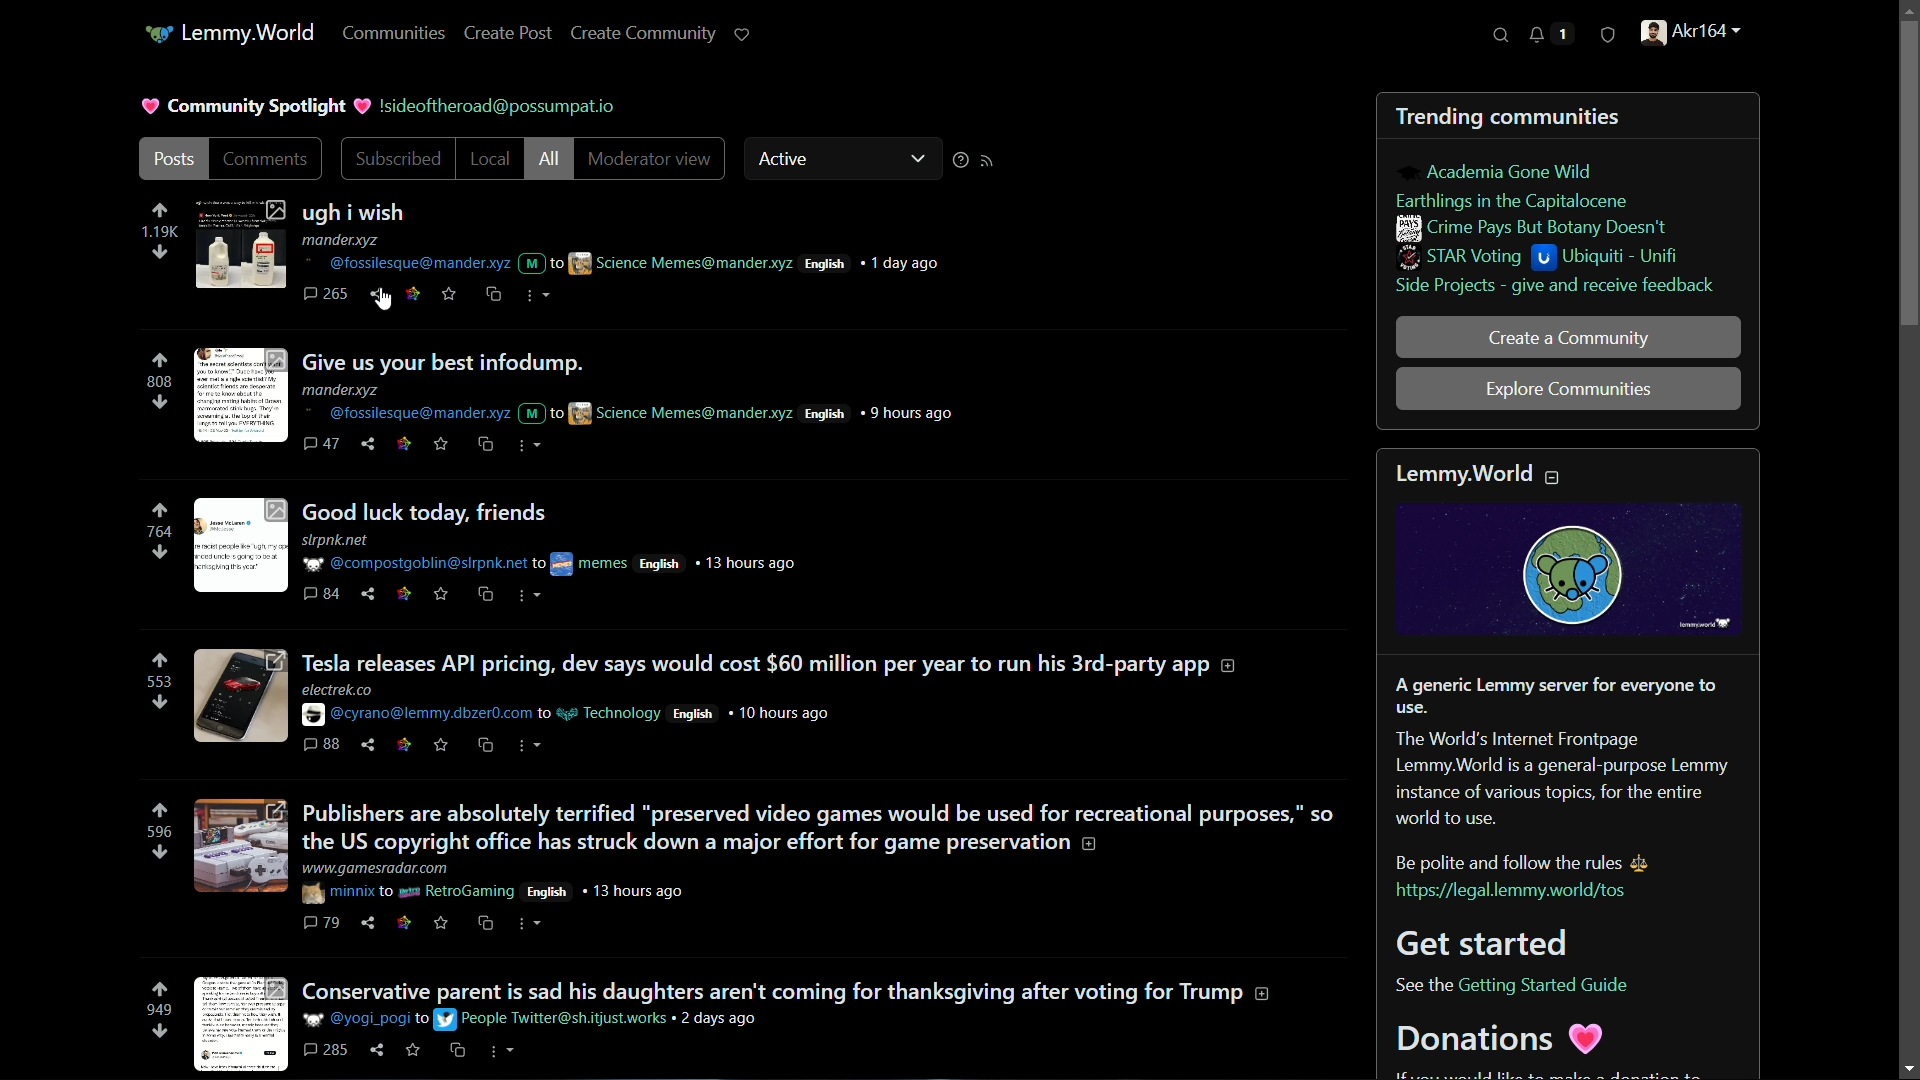 The image size is (1920, 1080). I want to click on electrek.co, so click(337, 690).